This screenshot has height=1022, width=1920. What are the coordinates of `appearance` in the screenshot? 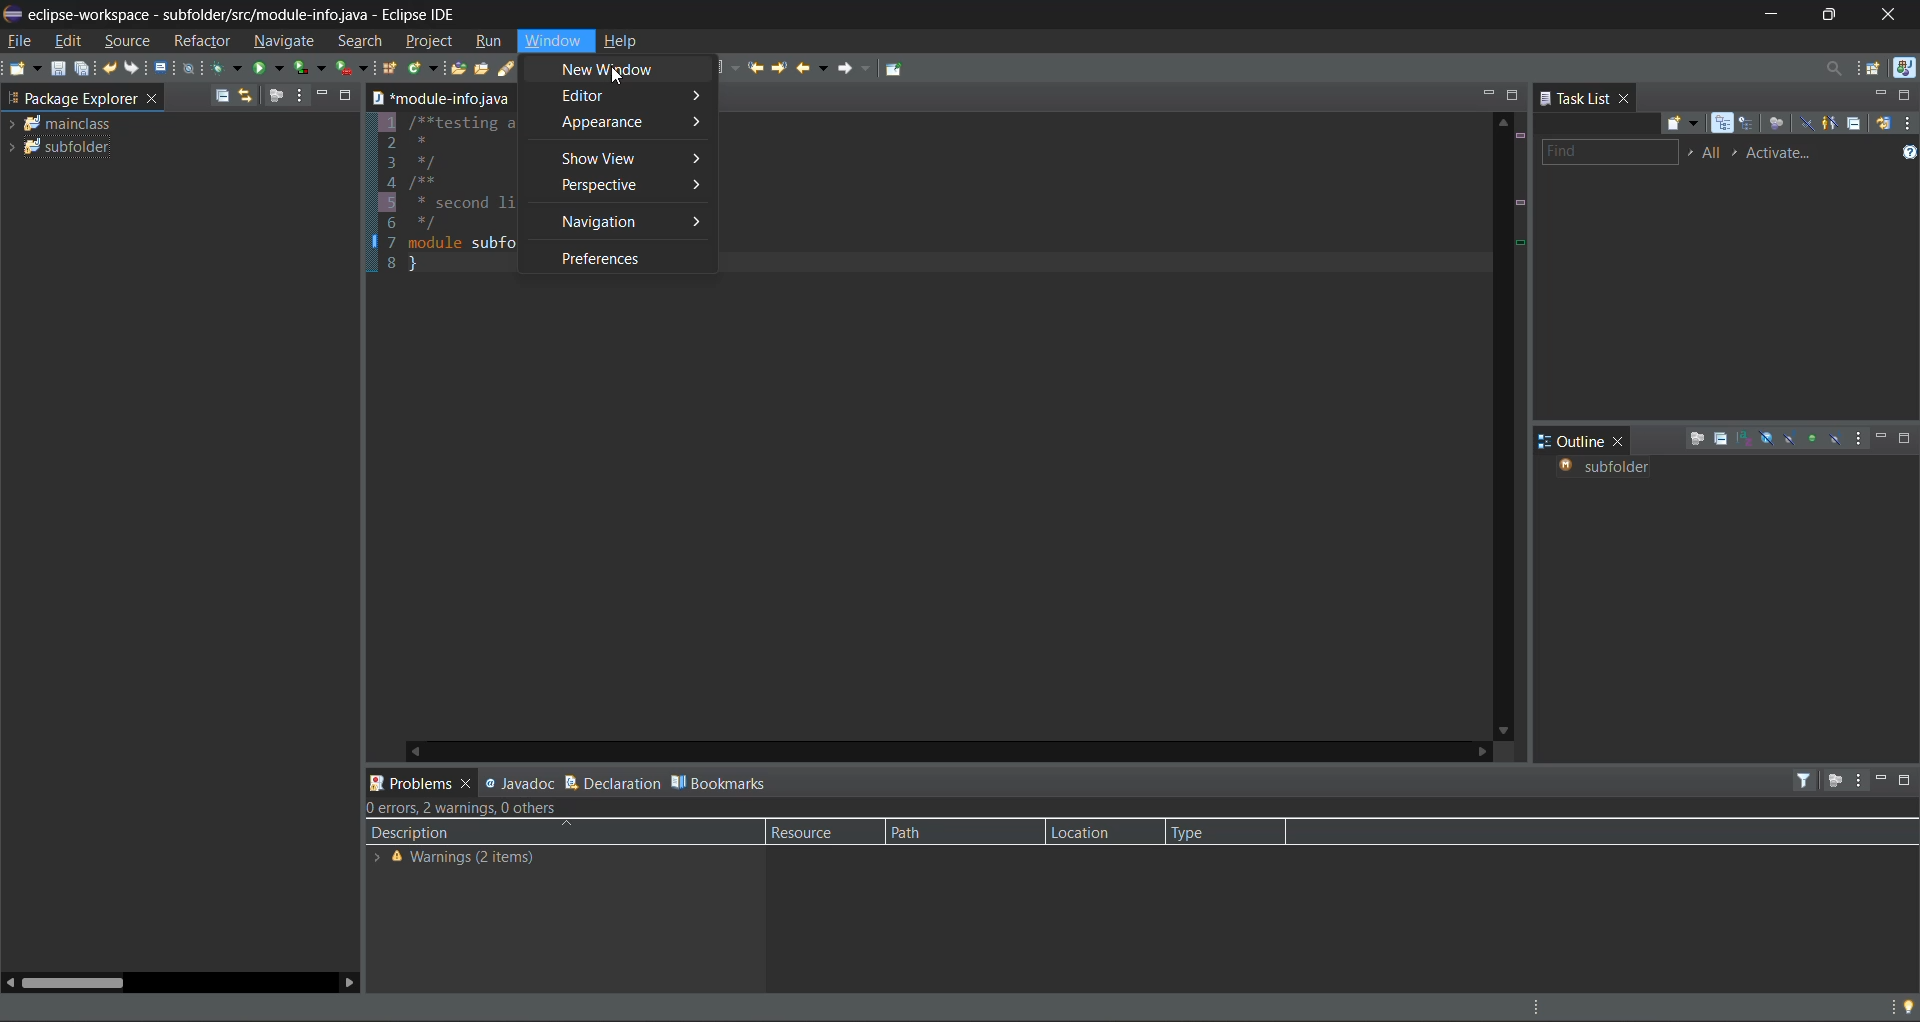 It's located at (634, 124).